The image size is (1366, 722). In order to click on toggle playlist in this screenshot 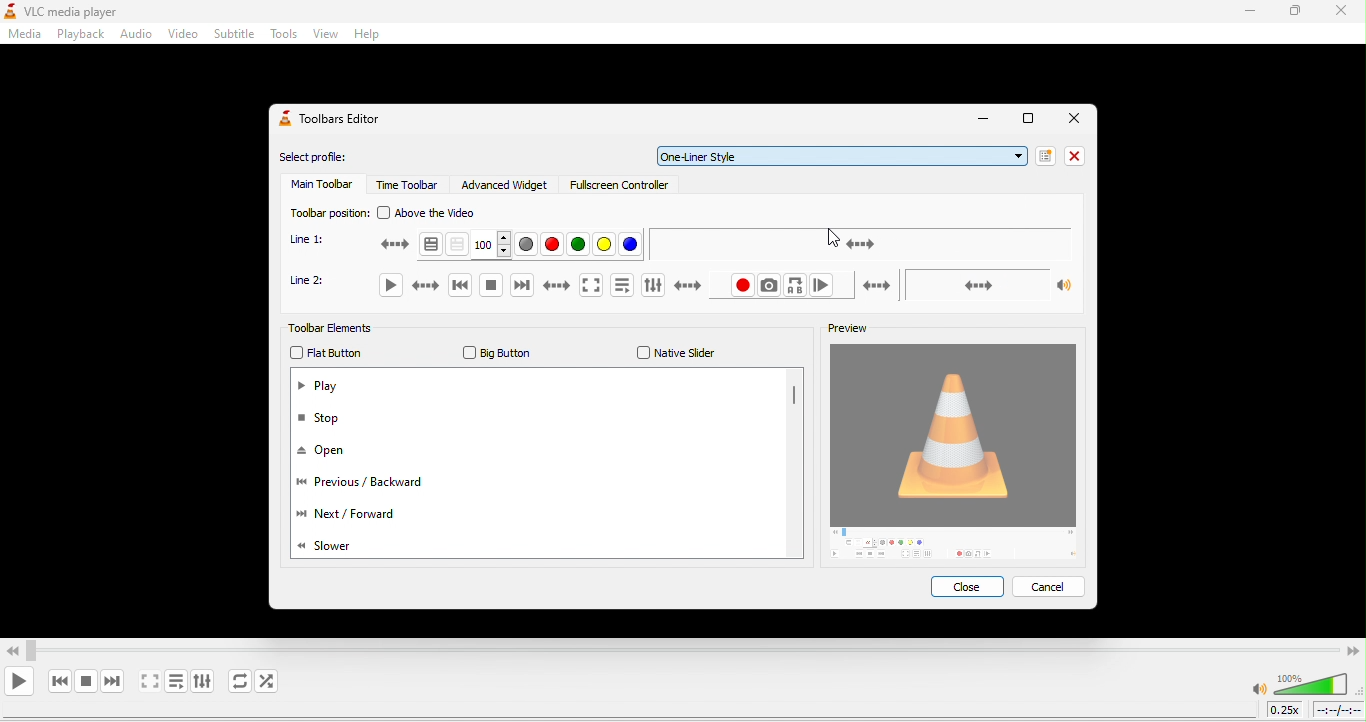, I will do `click(623, 283)`.